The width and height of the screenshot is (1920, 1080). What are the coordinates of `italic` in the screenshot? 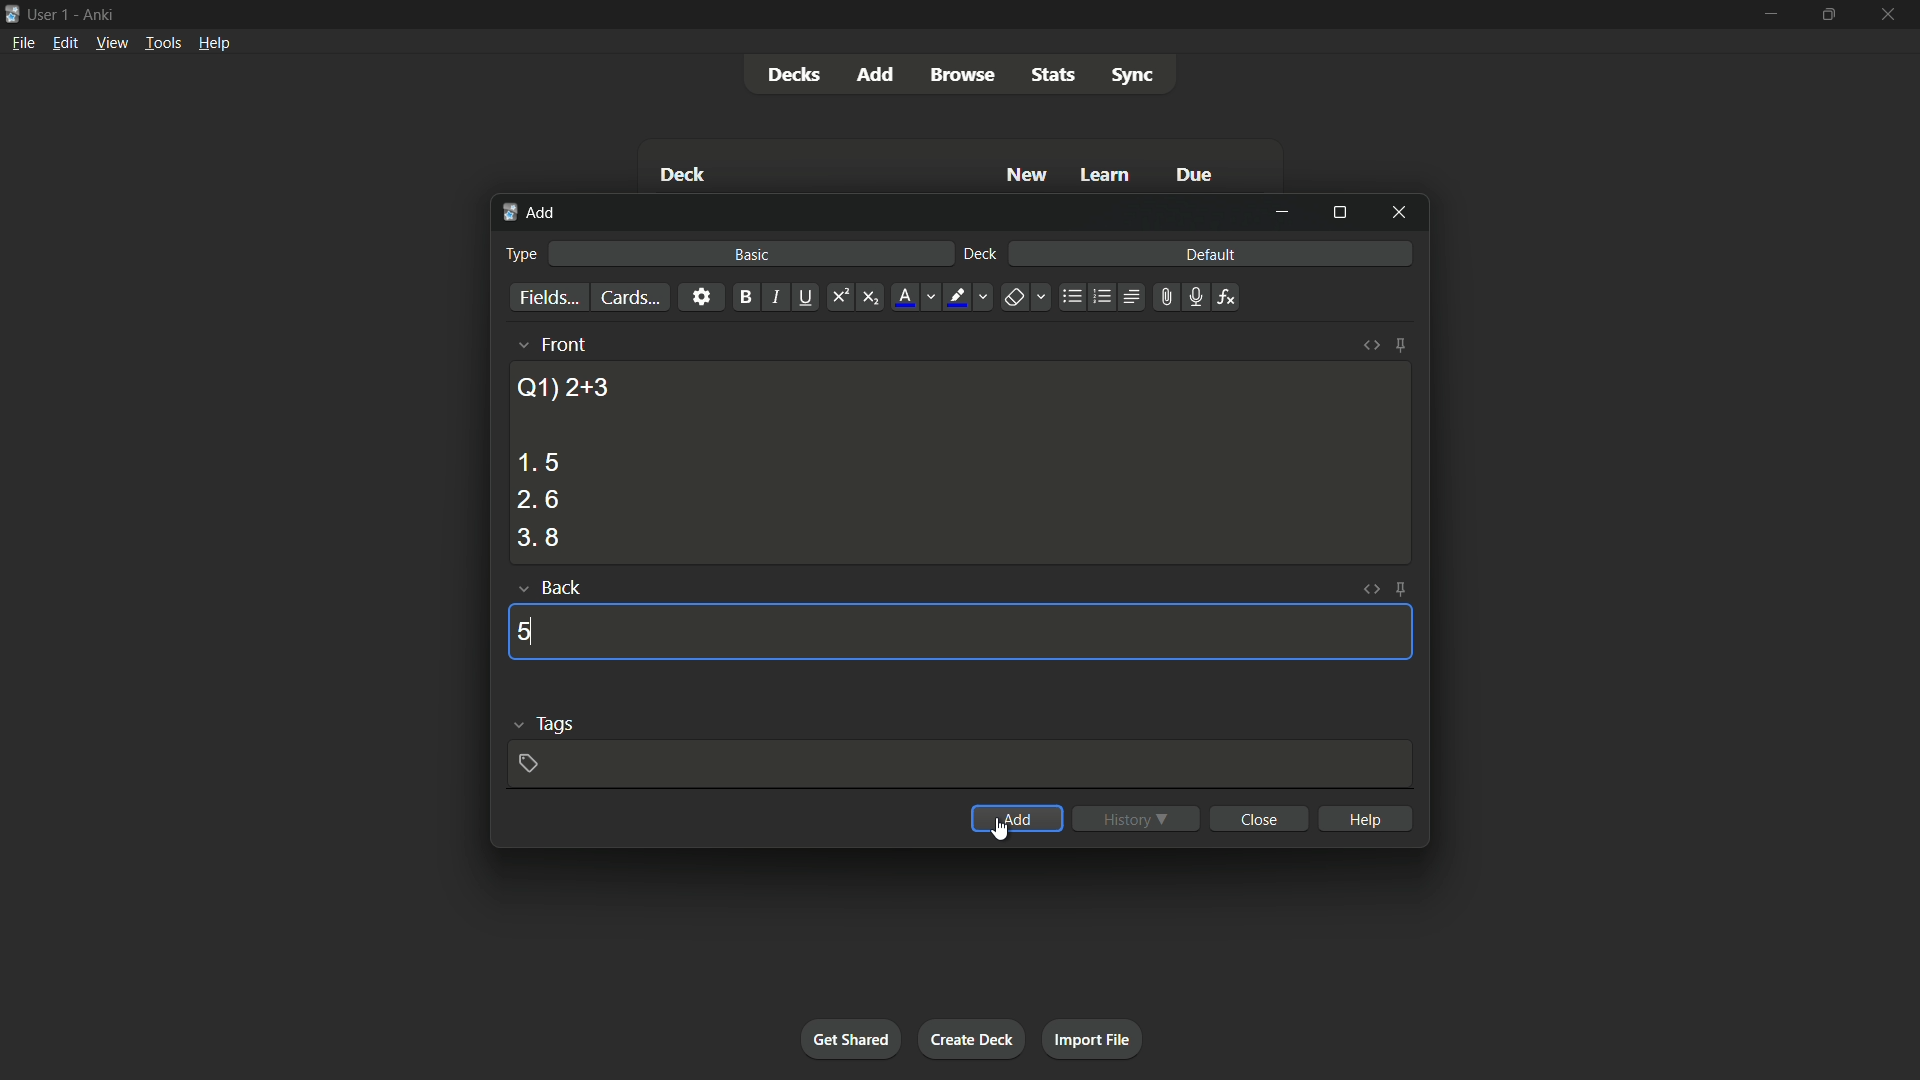 It's located at (774, 297).